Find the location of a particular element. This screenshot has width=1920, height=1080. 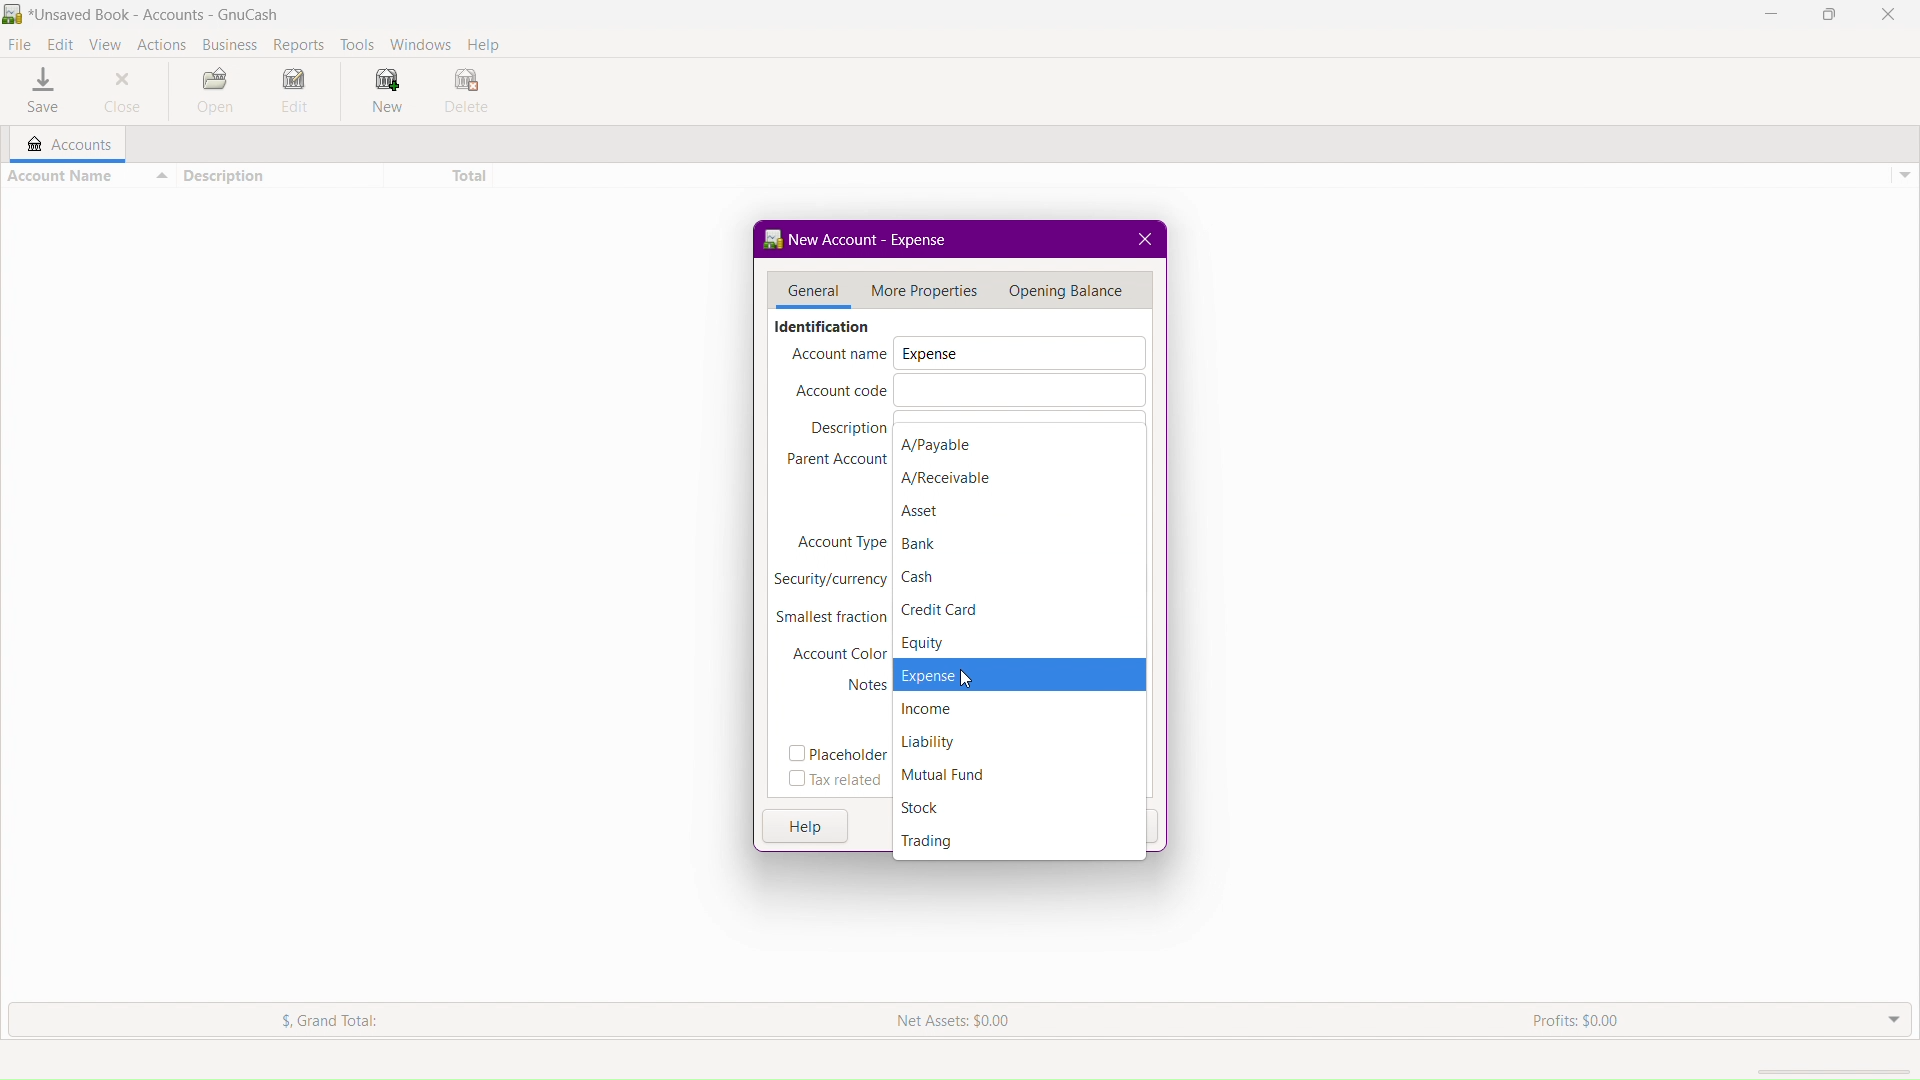

Asset is located at coordinates (932, 512).